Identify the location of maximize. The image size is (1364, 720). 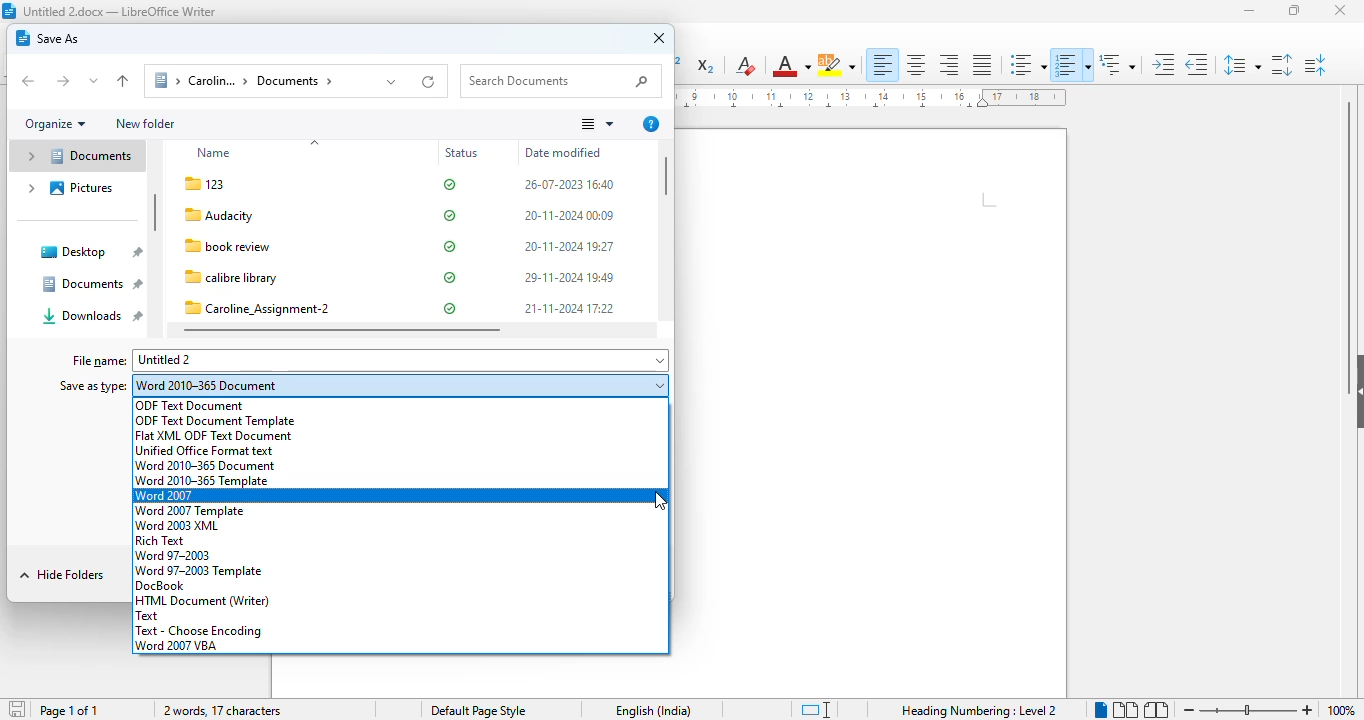
(1294, 9).